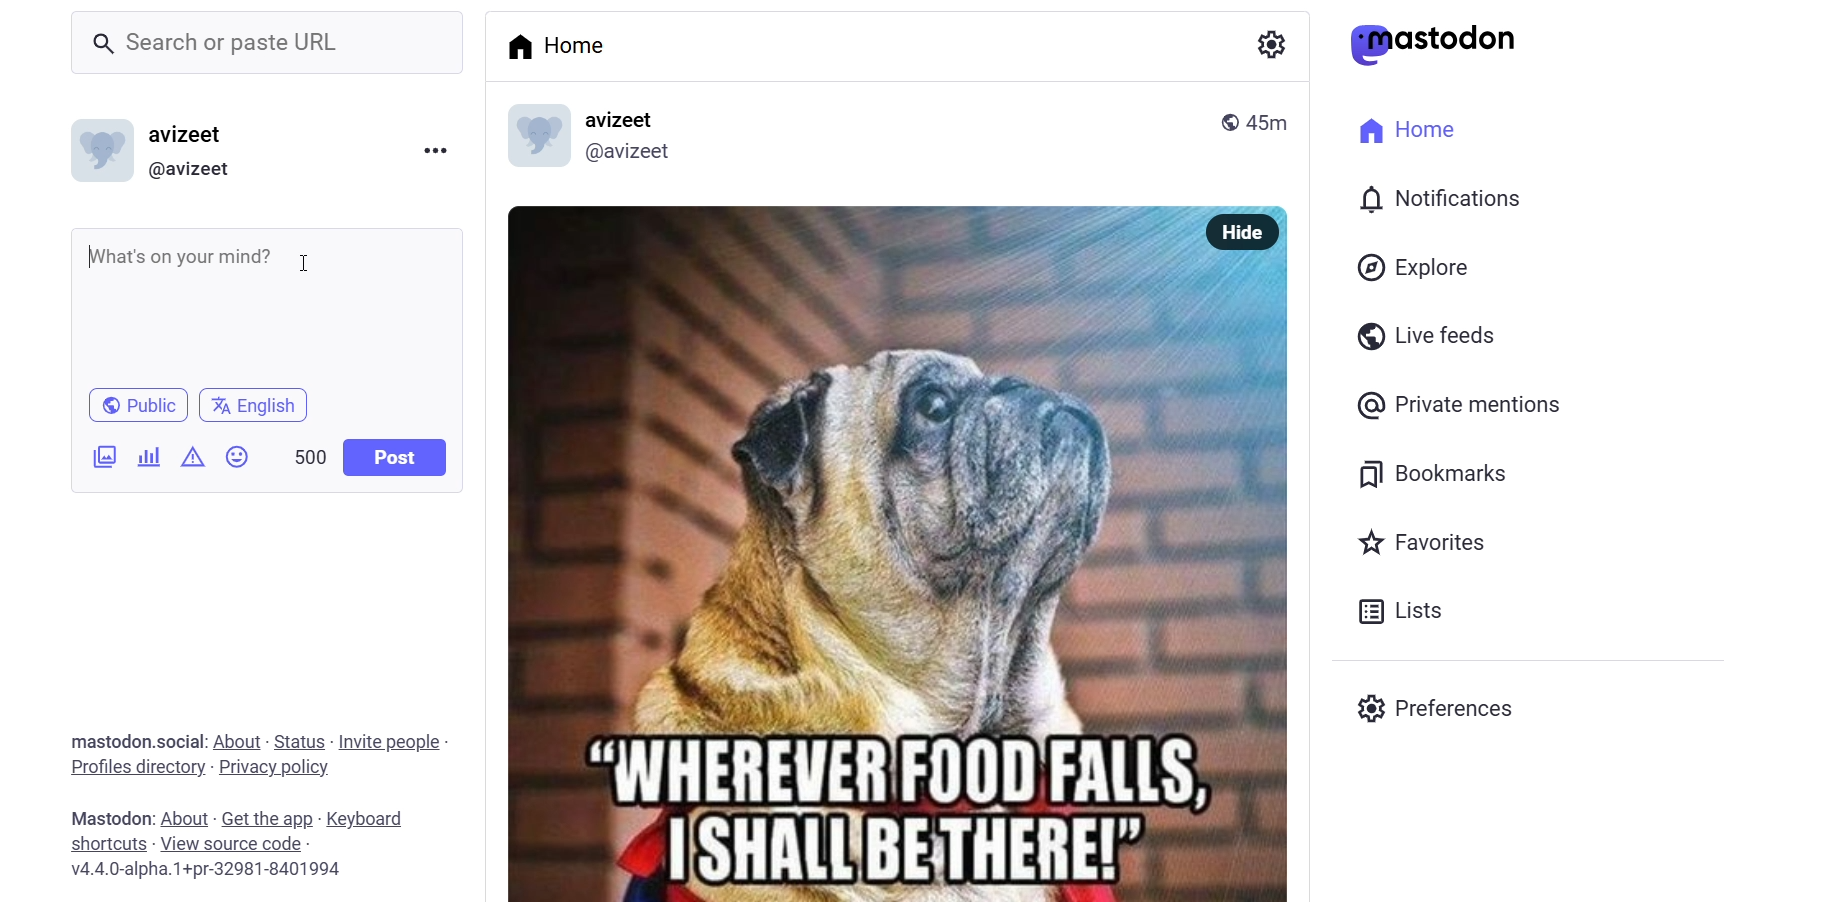 The image size is (1844, 902). What do you see at coordinates (106, 454) in the screenshot?
I see `image/video` at bounding box center [106, 454].